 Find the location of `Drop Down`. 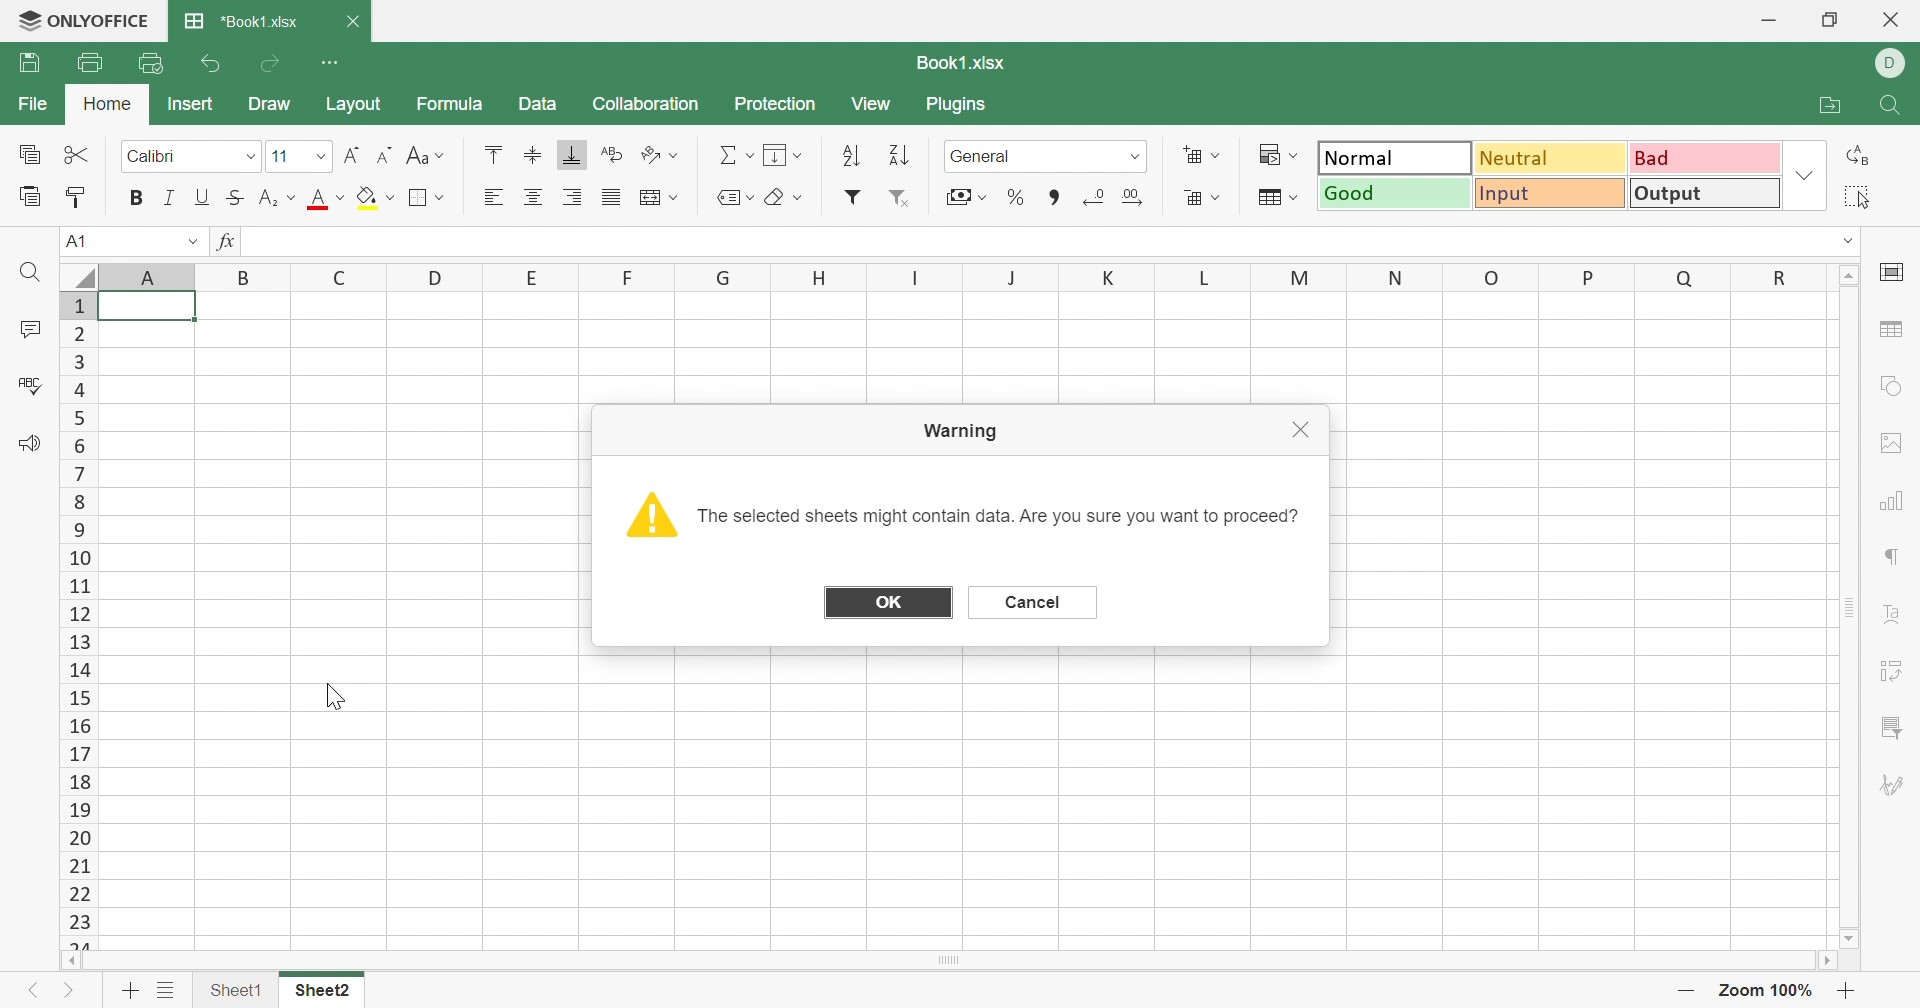

Drop Down is located at coordinates (443, 158).